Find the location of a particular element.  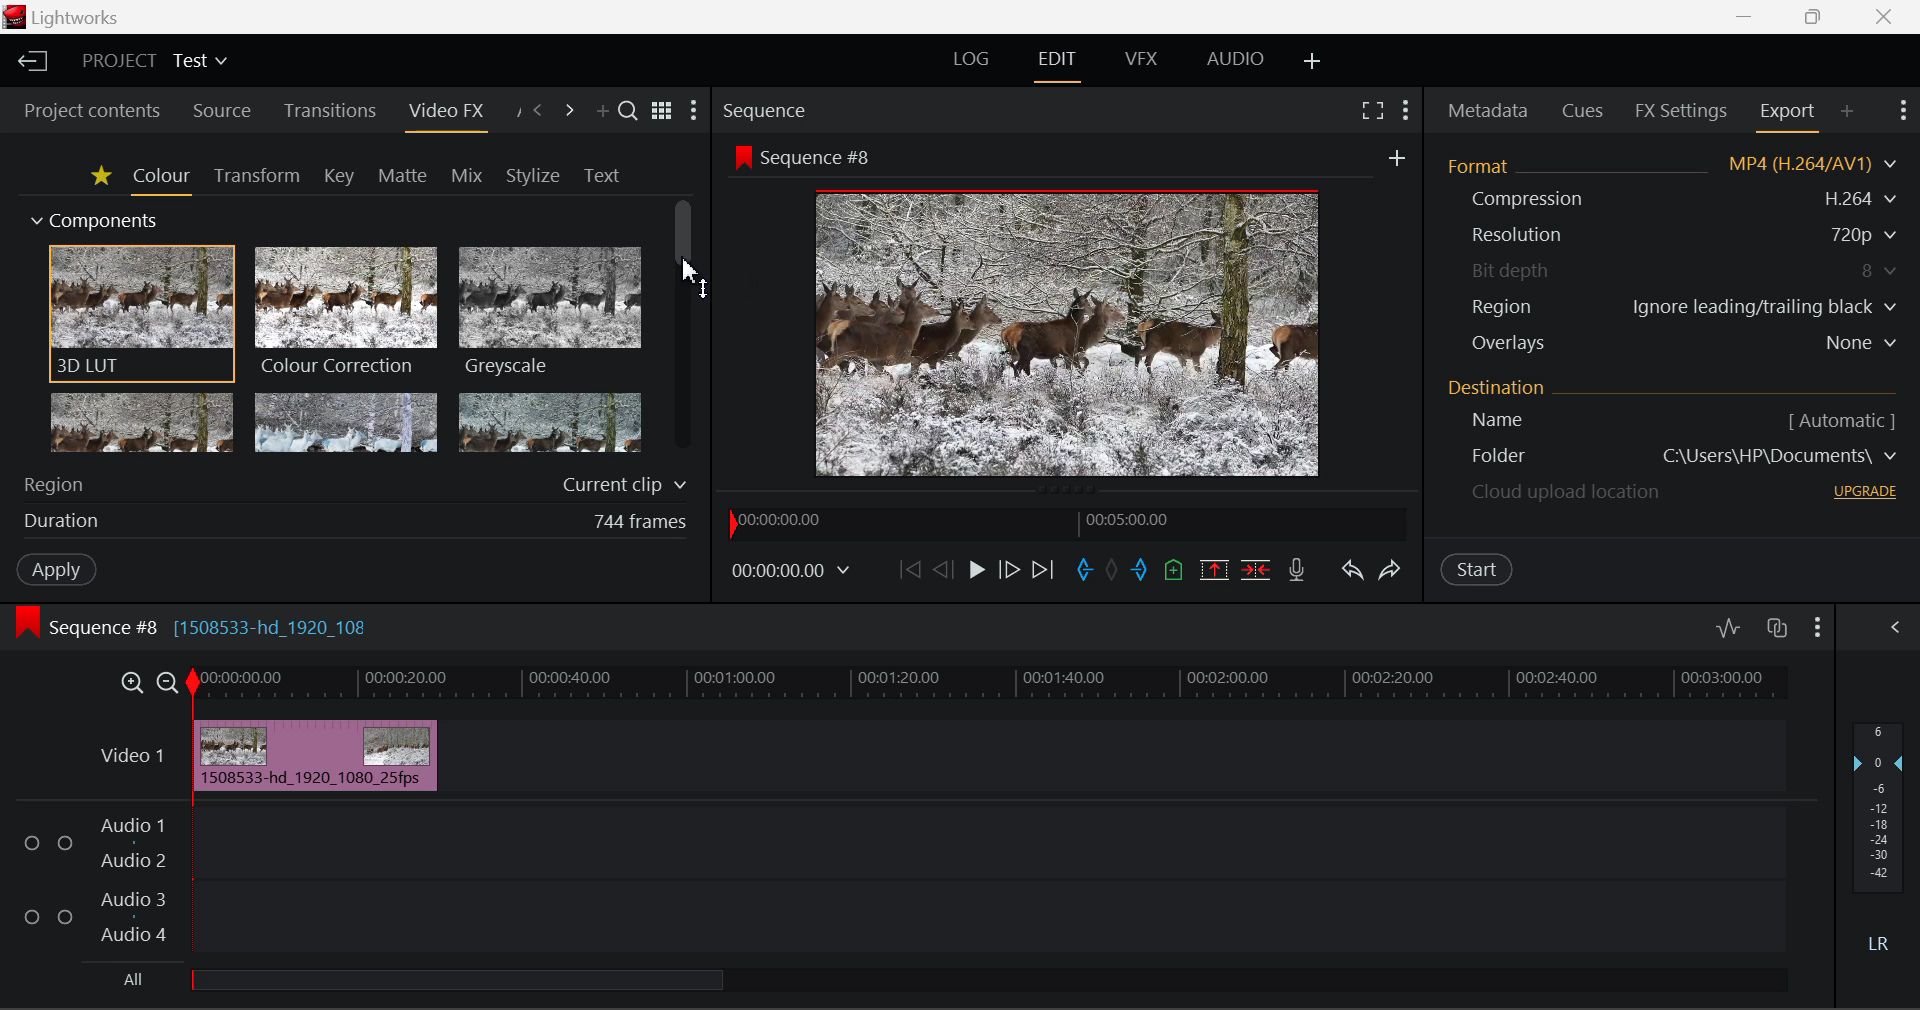

Search is located at coordinates (630, 114).